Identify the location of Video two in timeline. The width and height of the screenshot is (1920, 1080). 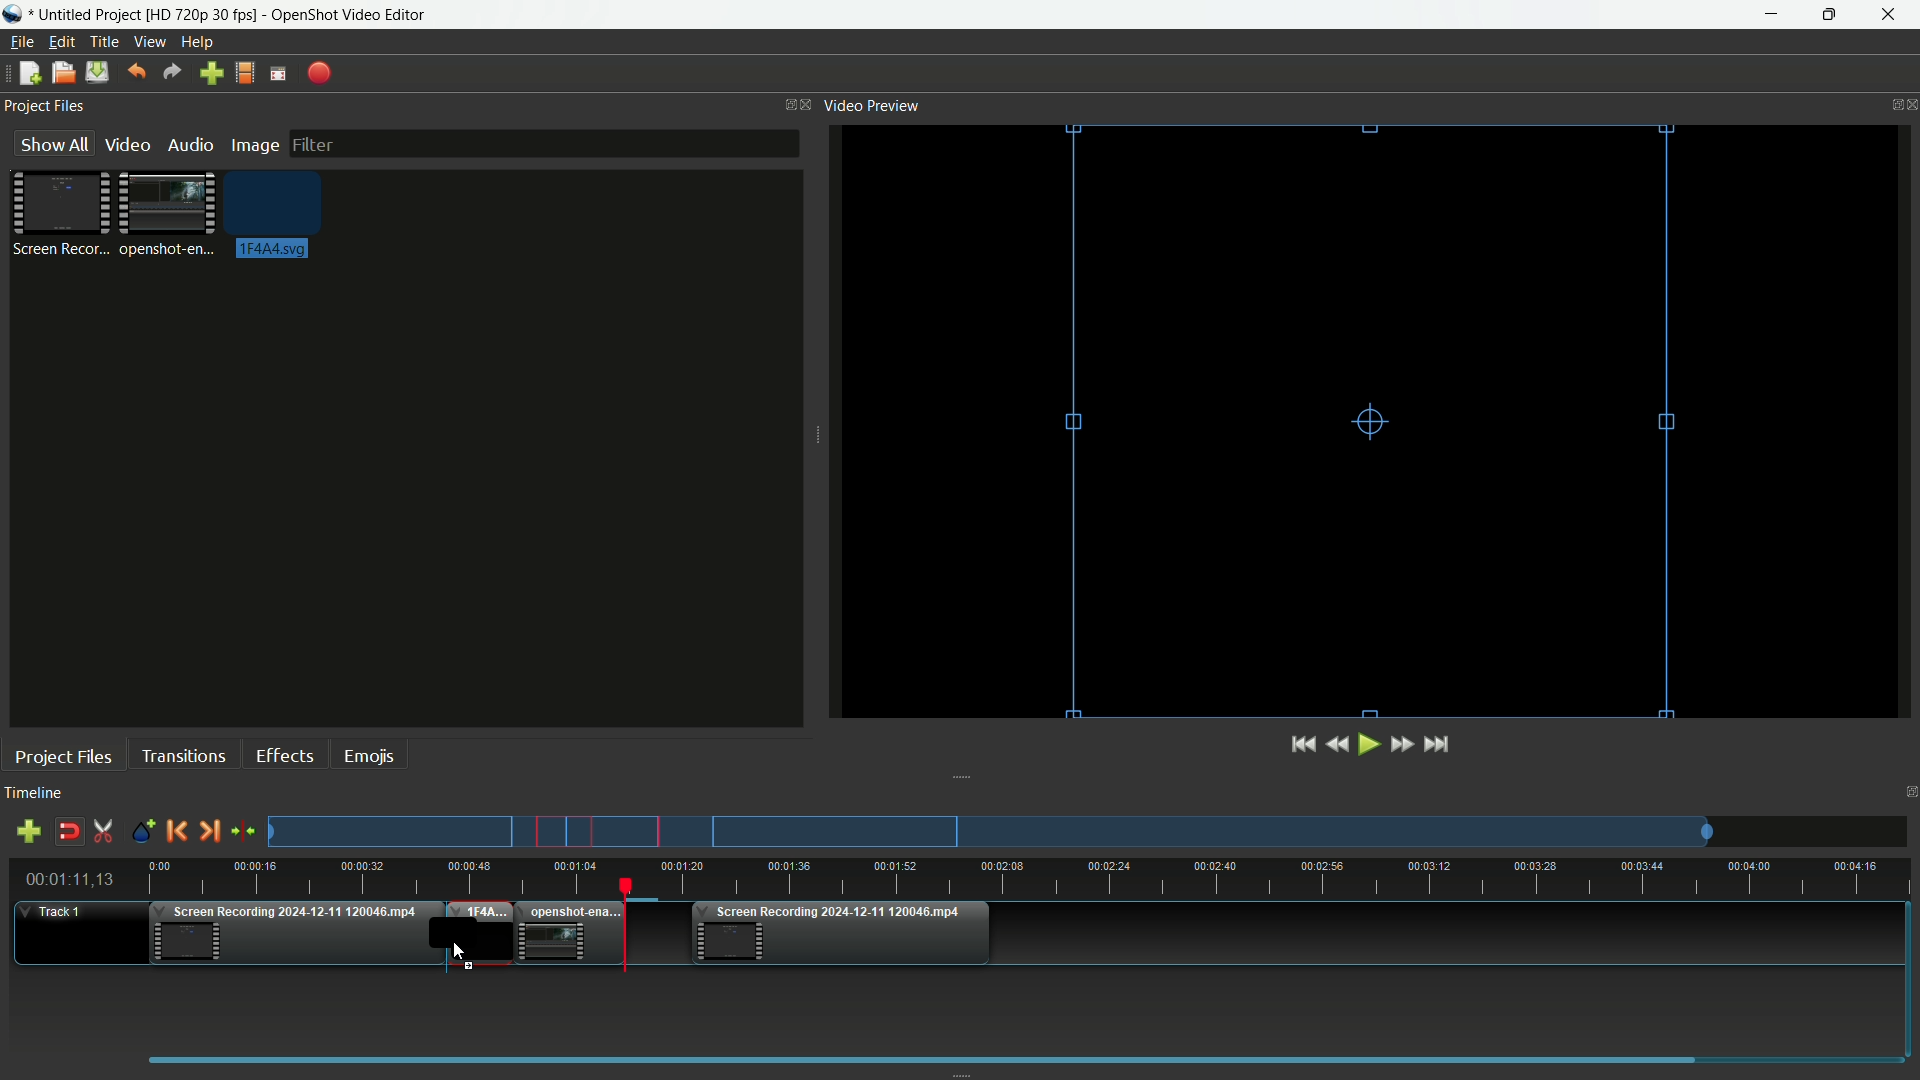
(569, 934).